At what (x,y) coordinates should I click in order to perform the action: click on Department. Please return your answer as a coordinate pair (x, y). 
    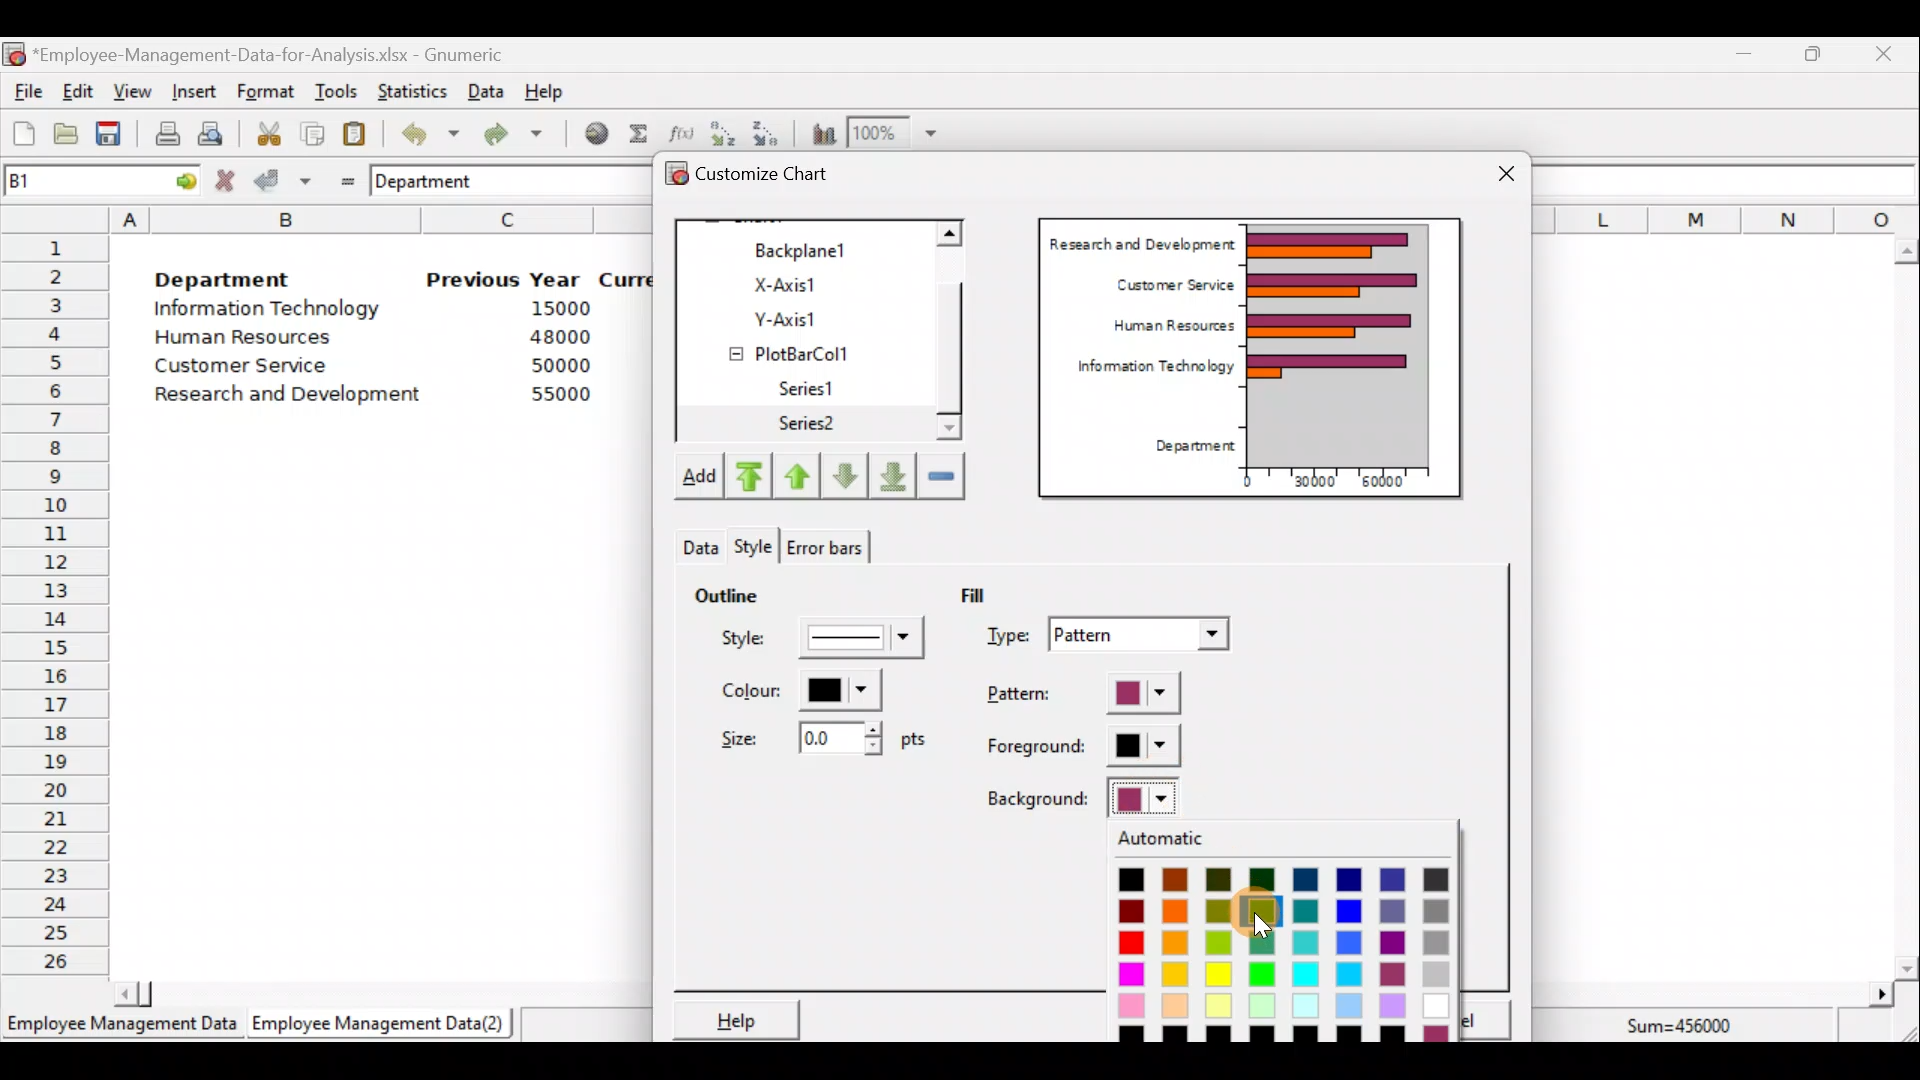
    Looking at the image, I should click on (1188, 447).